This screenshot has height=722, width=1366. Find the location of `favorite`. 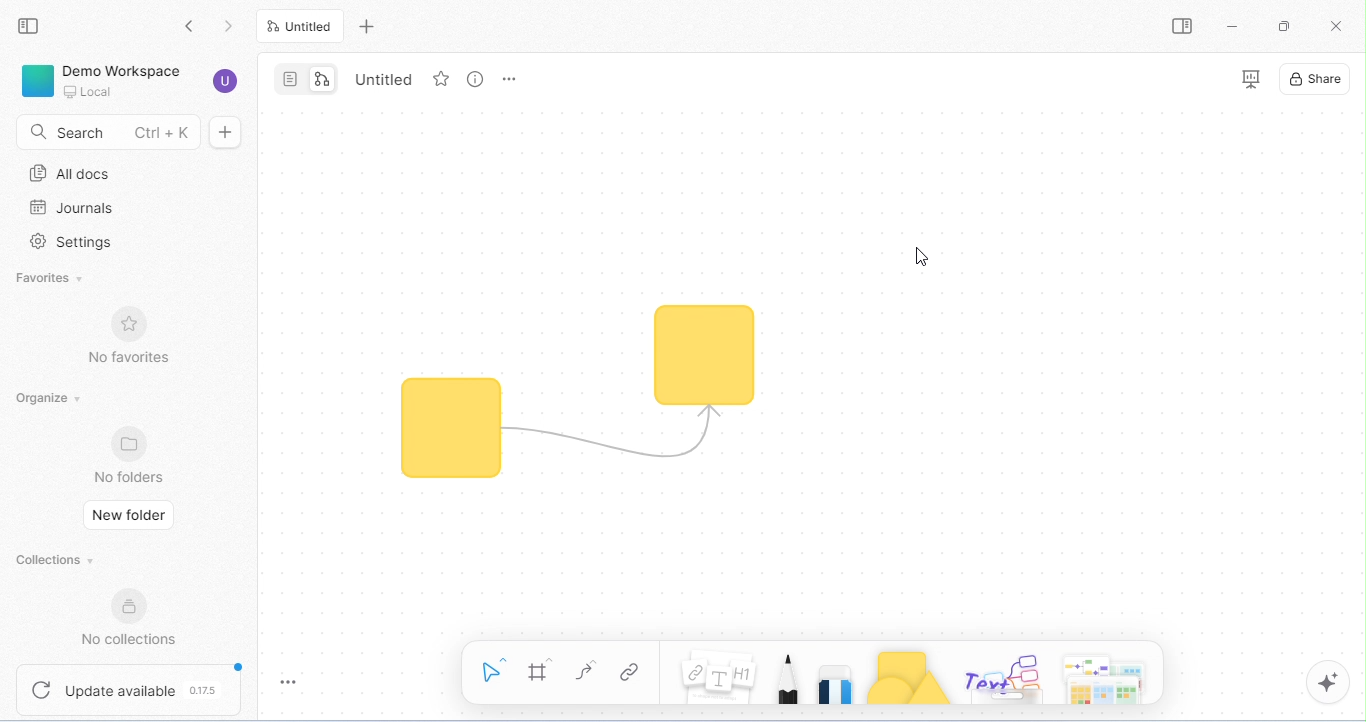

favorite is located at coordinates (441, 79).